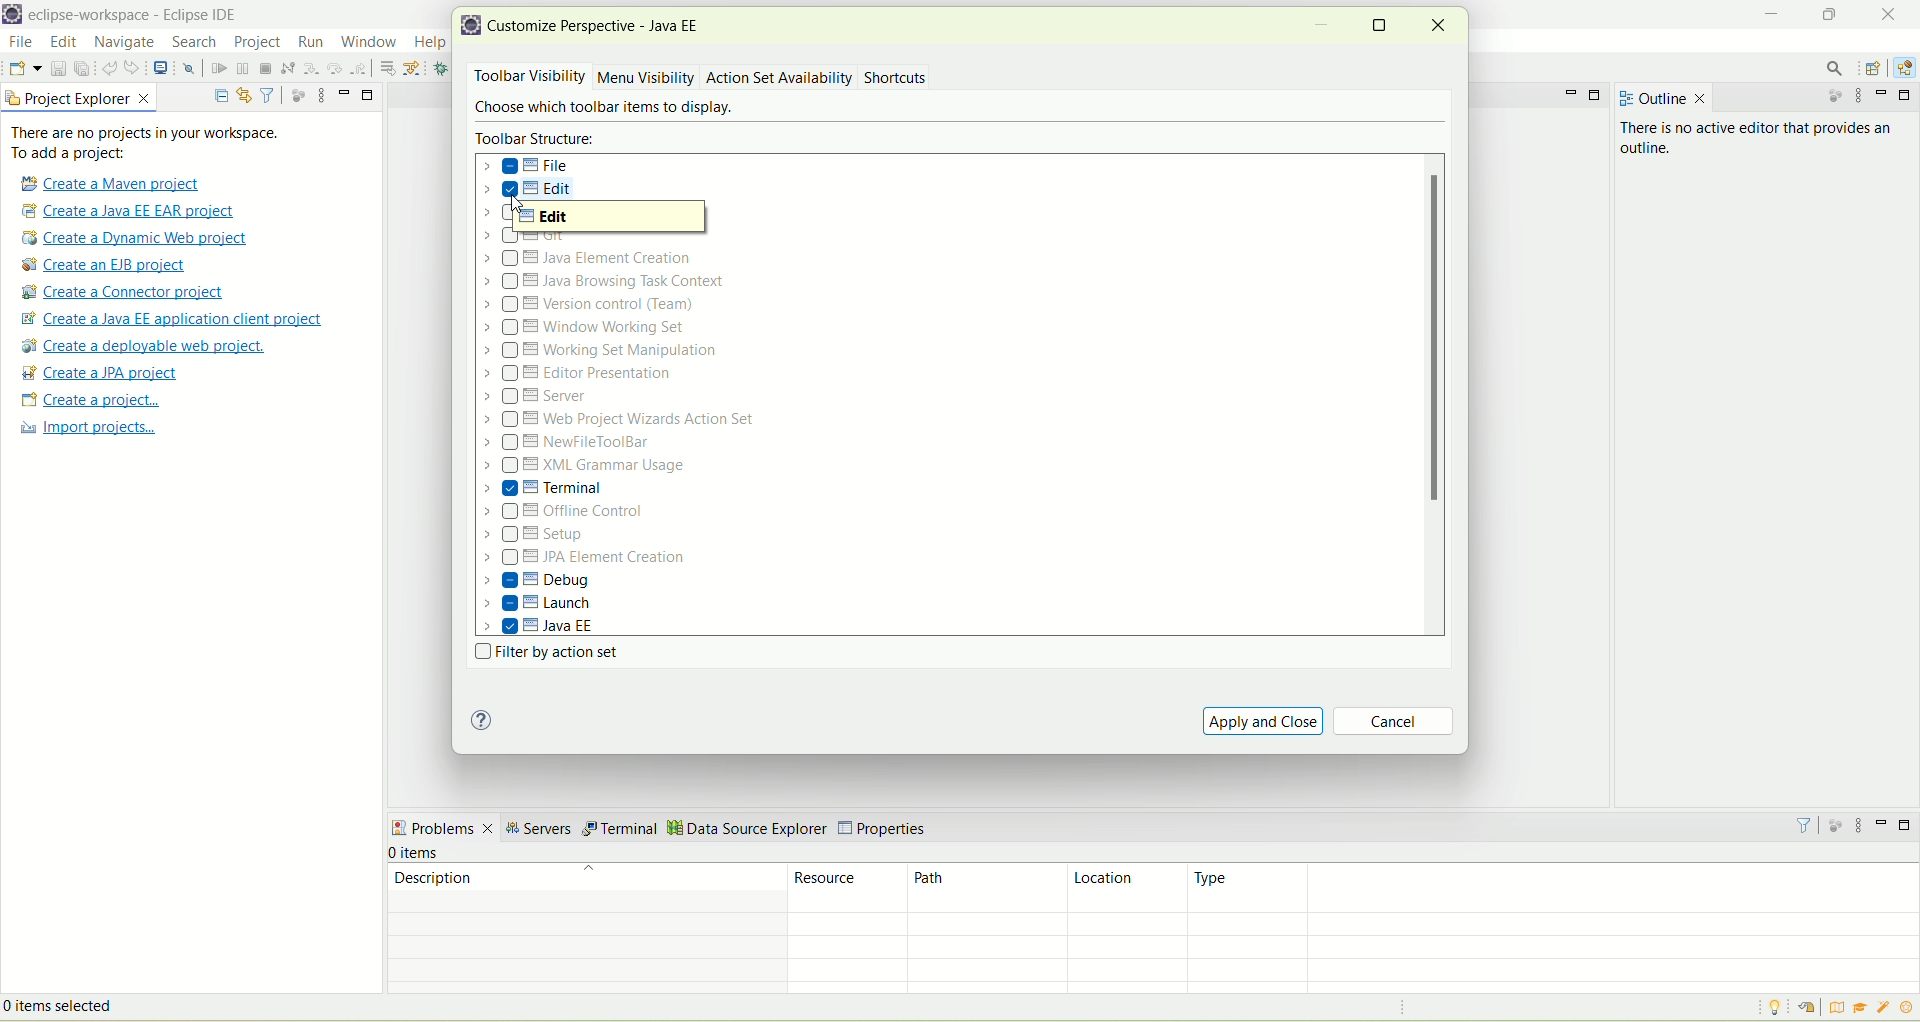 The width and height of the screenshot is (1920, 1022). What do you see at coordinates (988, 889) in the screenshot?
I see `path` at bounding box center [988, 889].